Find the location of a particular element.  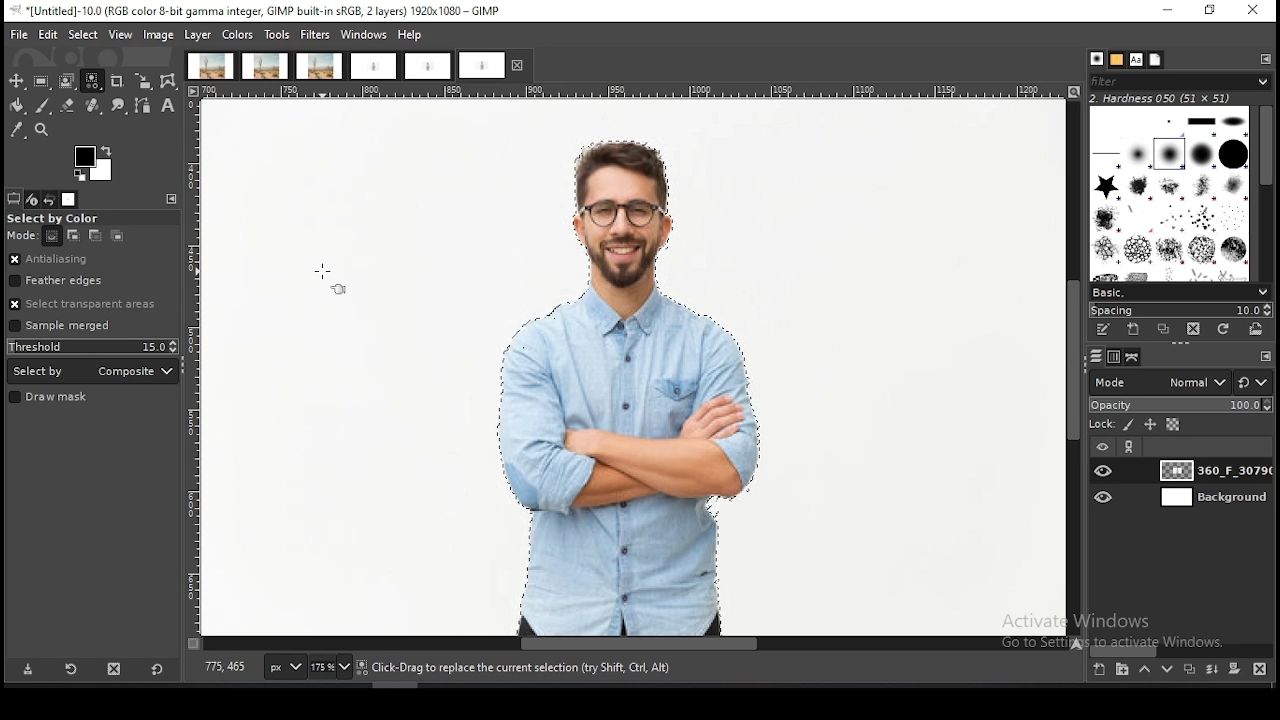

colors is located at coordinates (237, 35).